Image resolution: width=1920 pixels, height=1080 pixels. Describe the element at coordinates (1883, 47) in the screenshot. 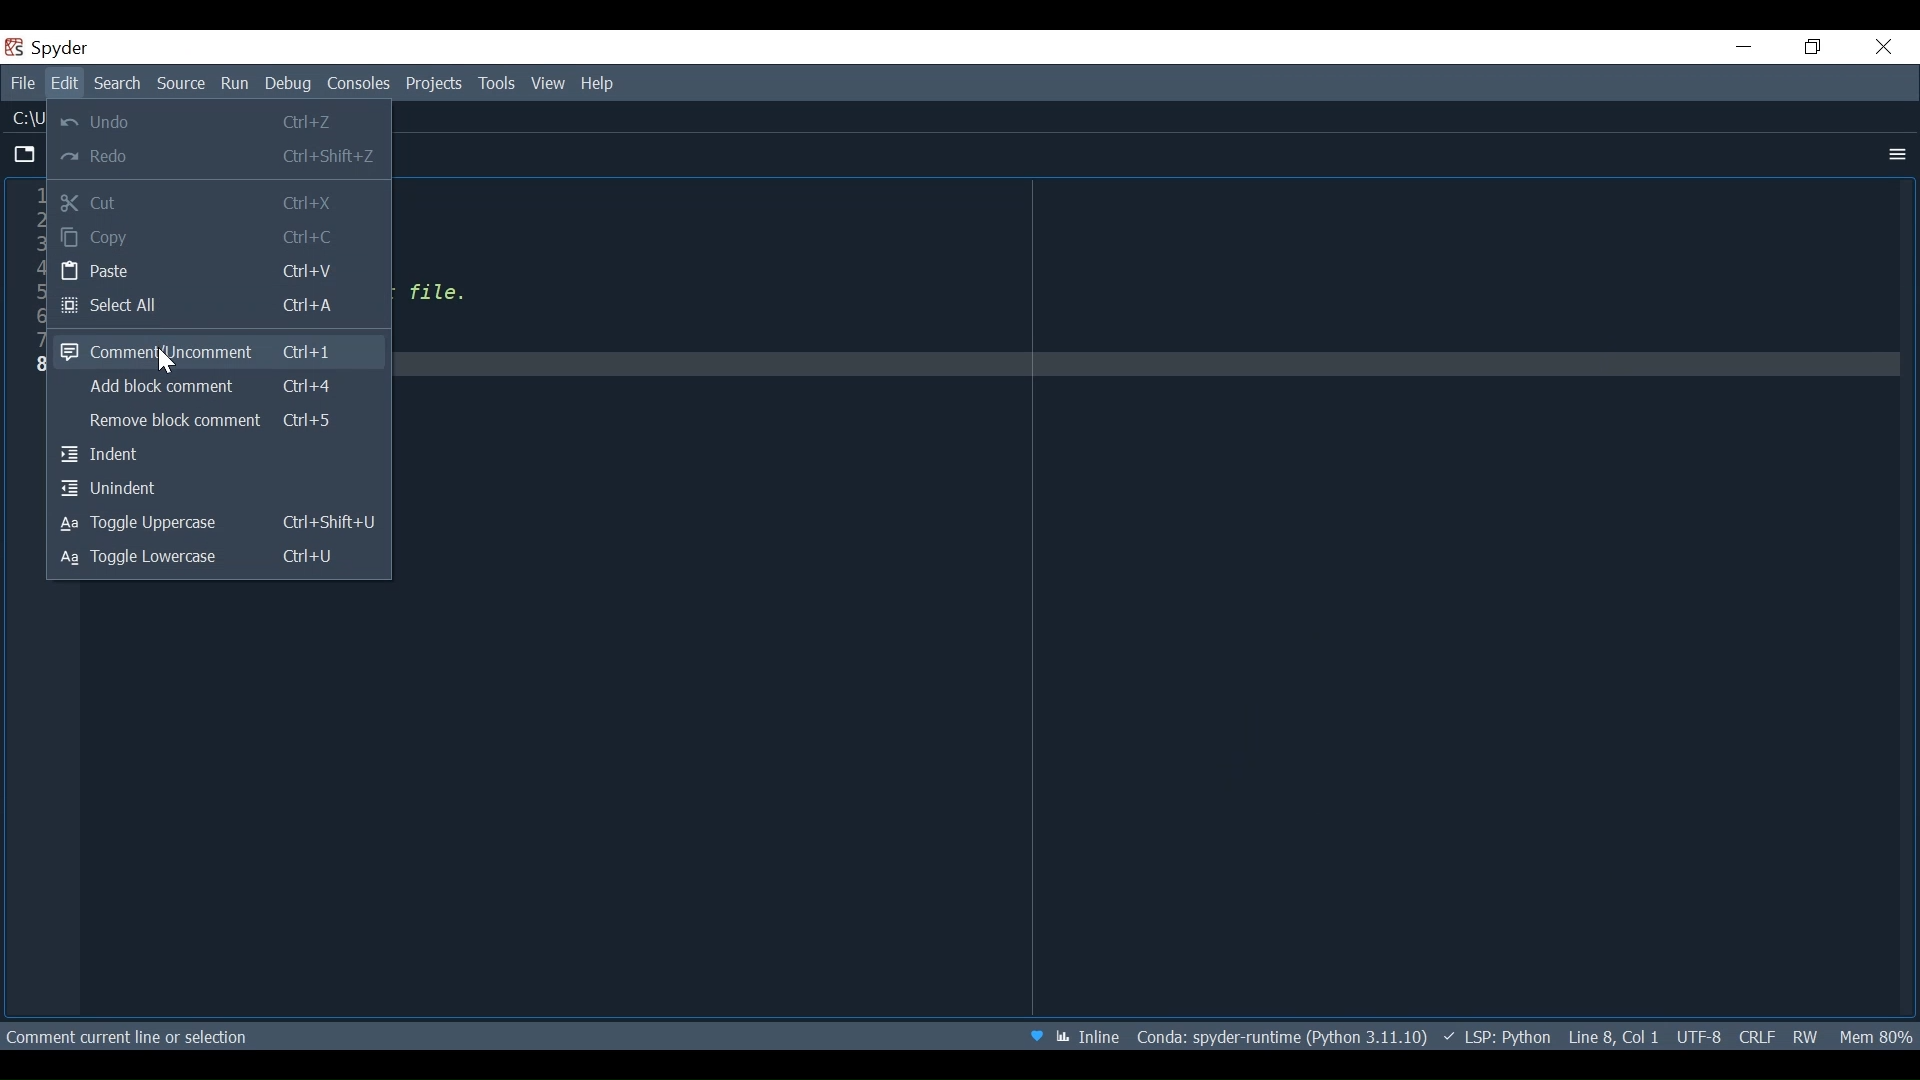

I see `Close` at that location.